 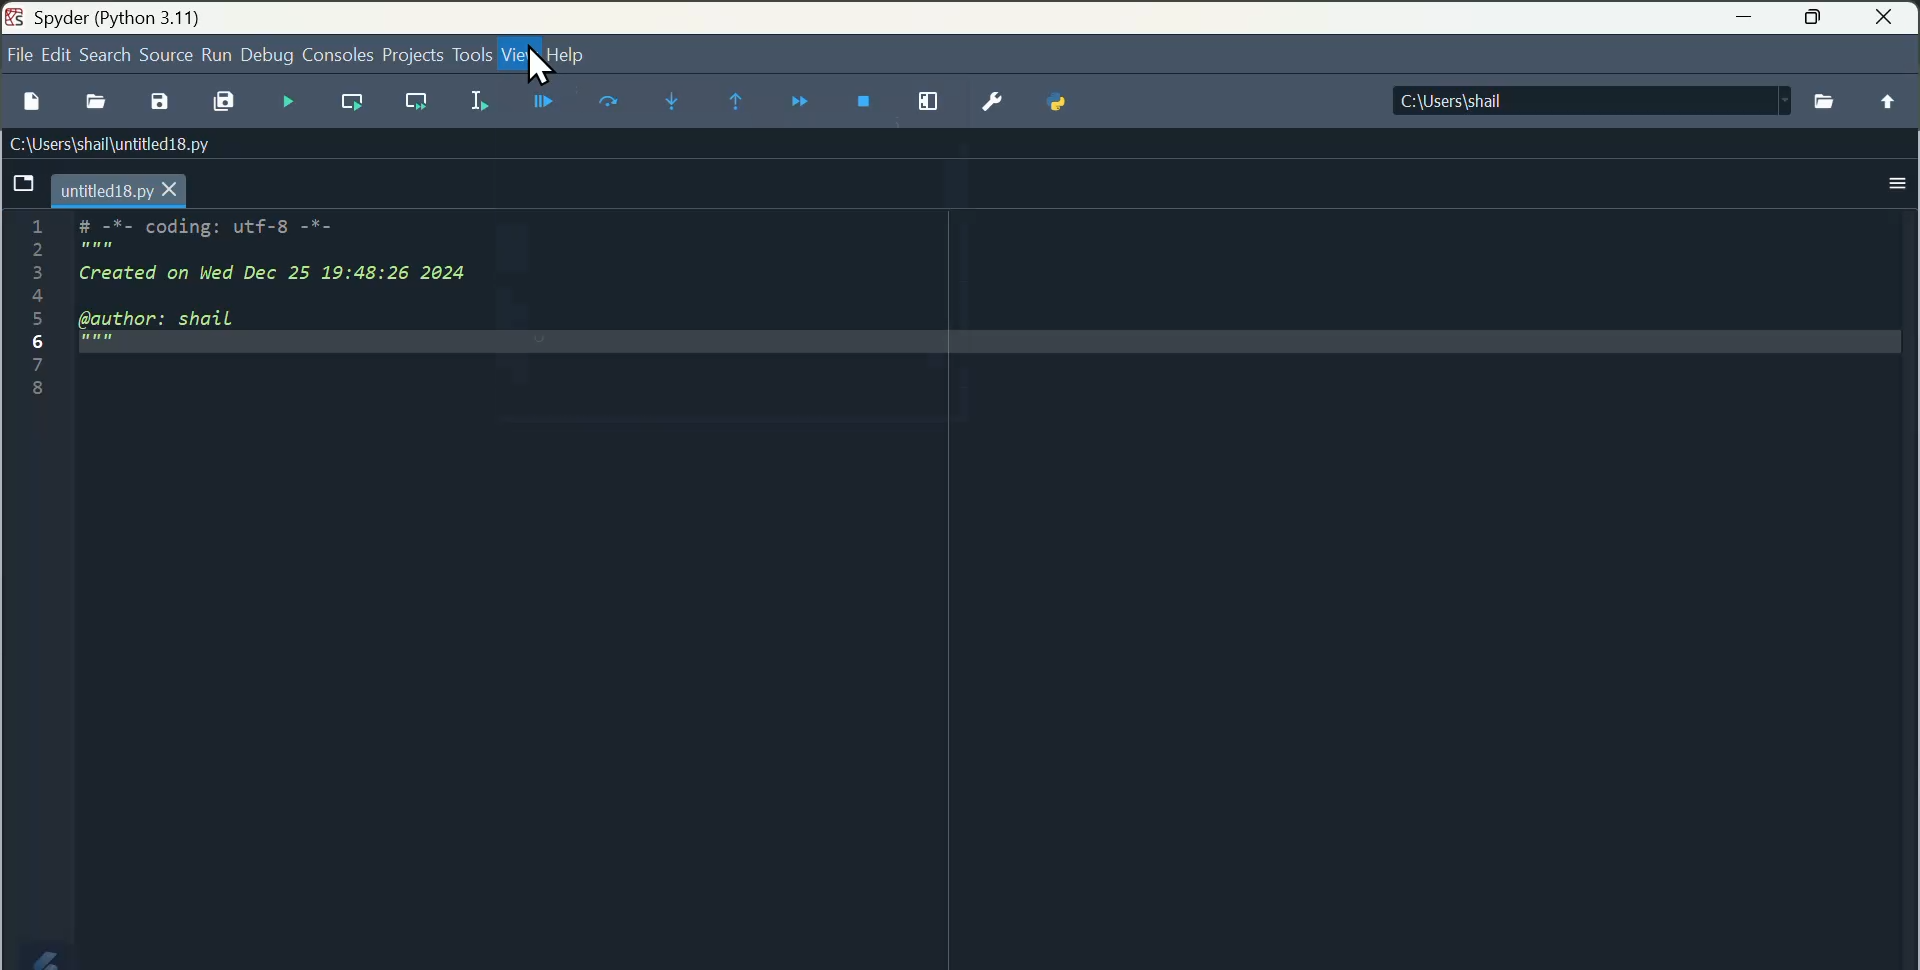 I want to click on Maximise, so click(x=1816, y=20).